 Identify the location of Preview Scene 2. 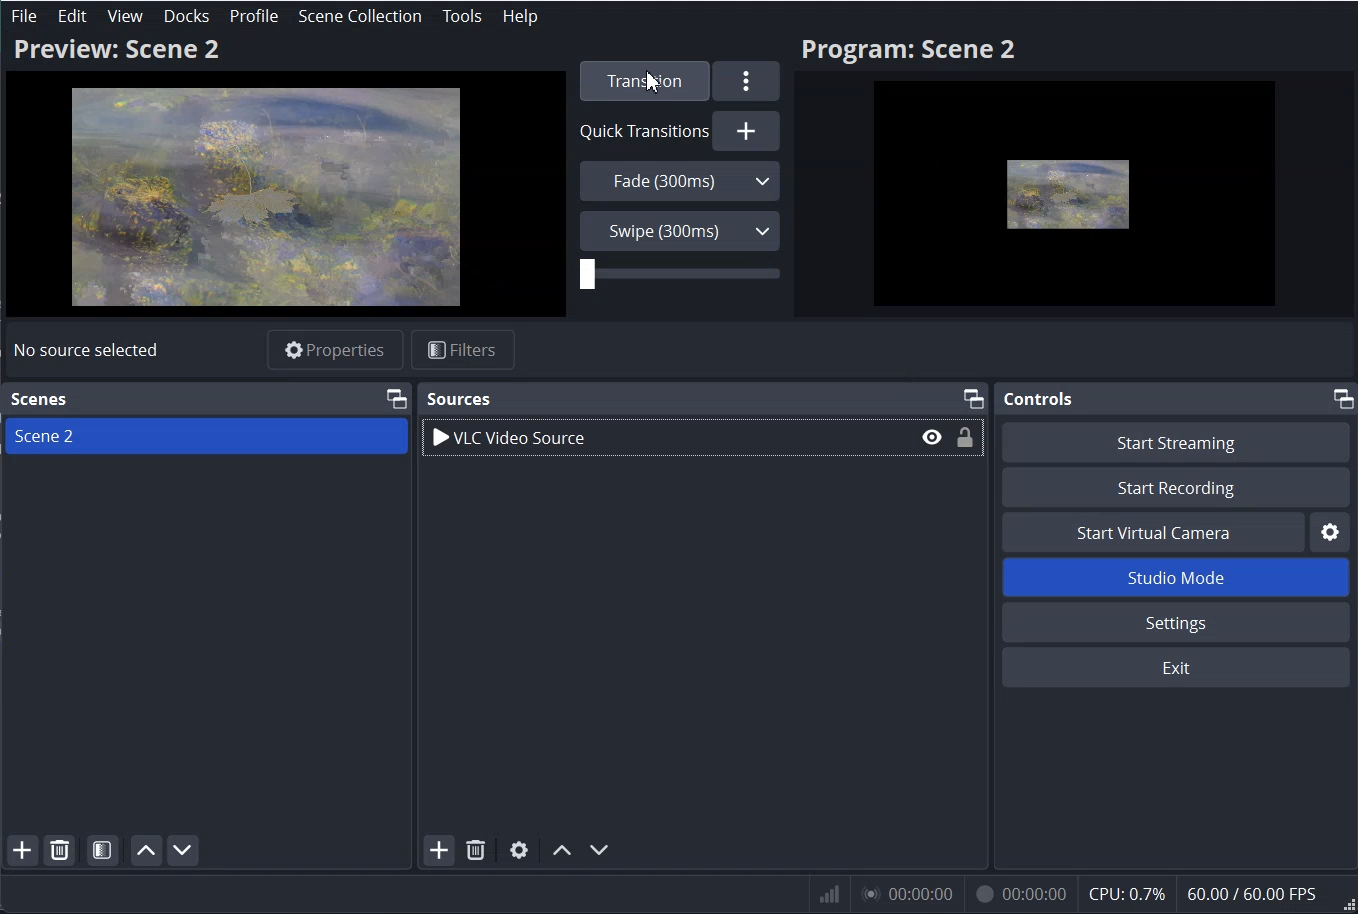
(284, 175).